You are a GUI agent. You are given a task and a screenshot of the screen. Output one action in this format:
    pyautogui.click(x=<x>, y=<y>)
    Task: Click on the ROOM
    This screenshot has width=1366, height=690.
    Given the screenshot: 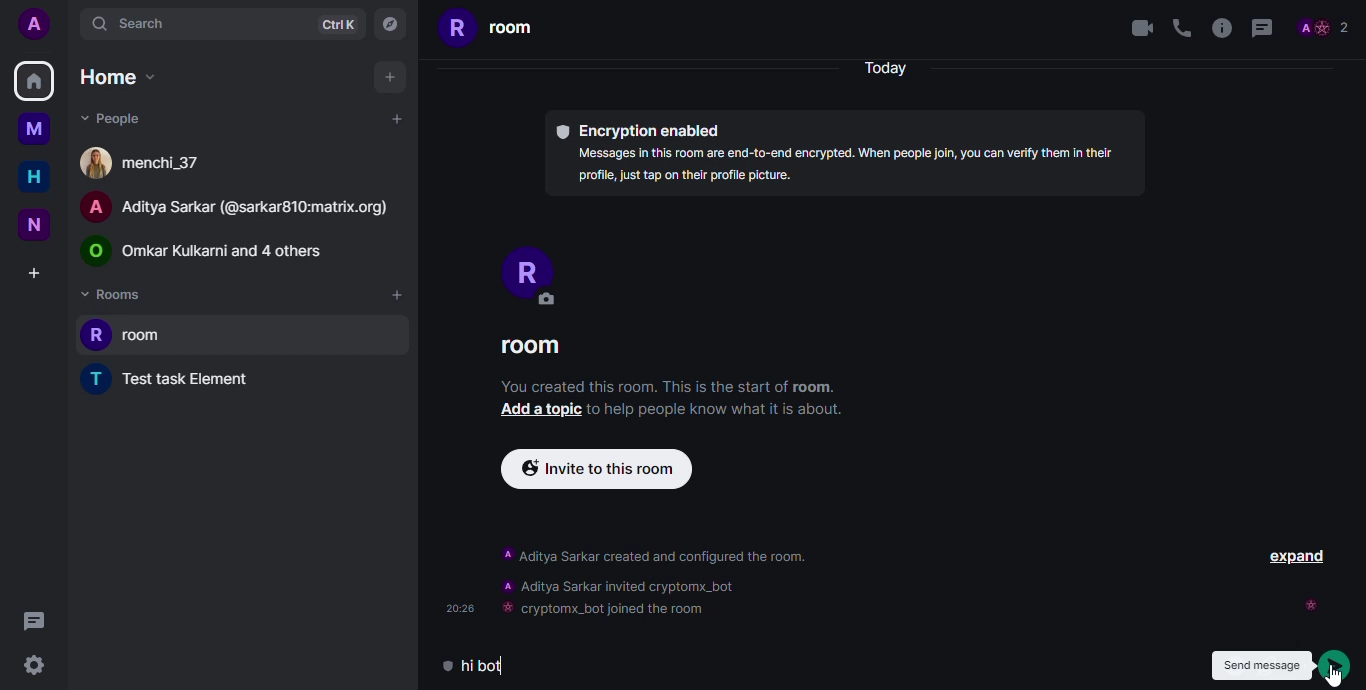 What is the action you would take?
    pyautogui.click(x=542, y=349)
    